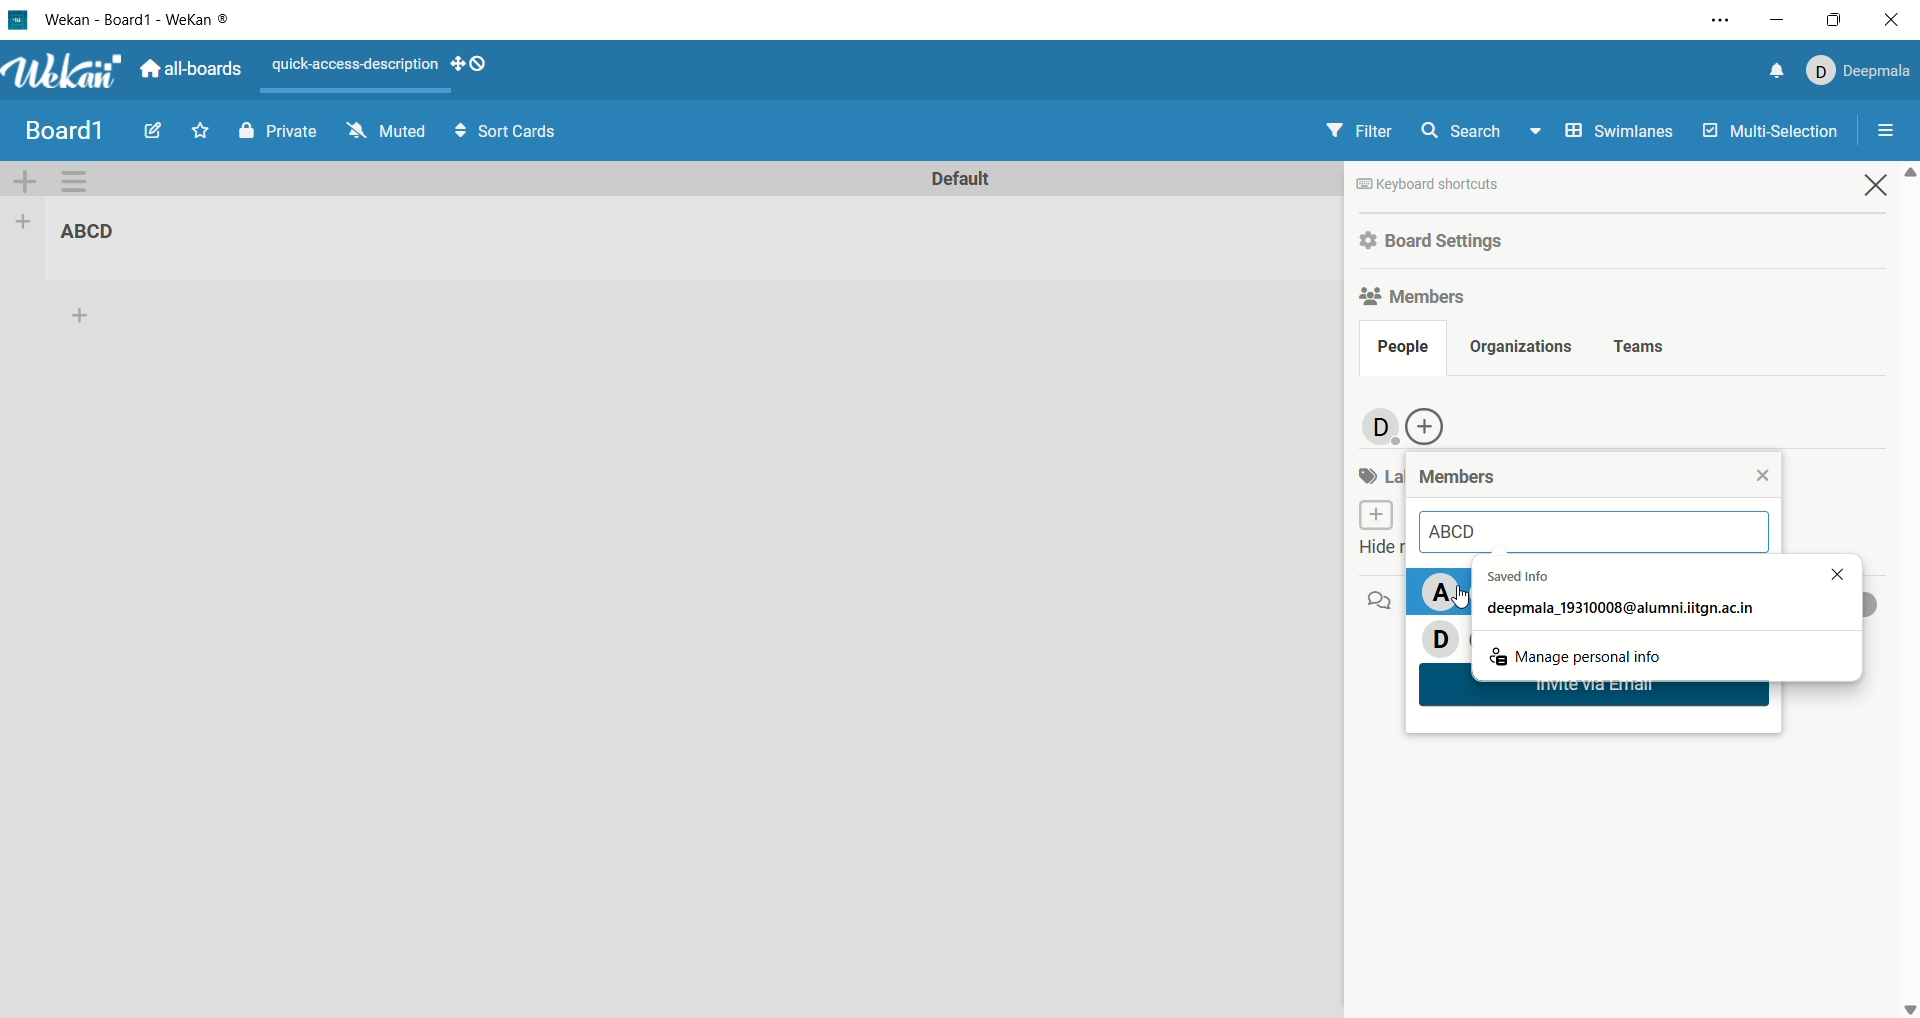 Image resolution: width=1920 pixels, height=1018 pixels. What do you see at coordinates (100, 234) in the screenshot?
I see `list title` at bounding box center [100, 234].